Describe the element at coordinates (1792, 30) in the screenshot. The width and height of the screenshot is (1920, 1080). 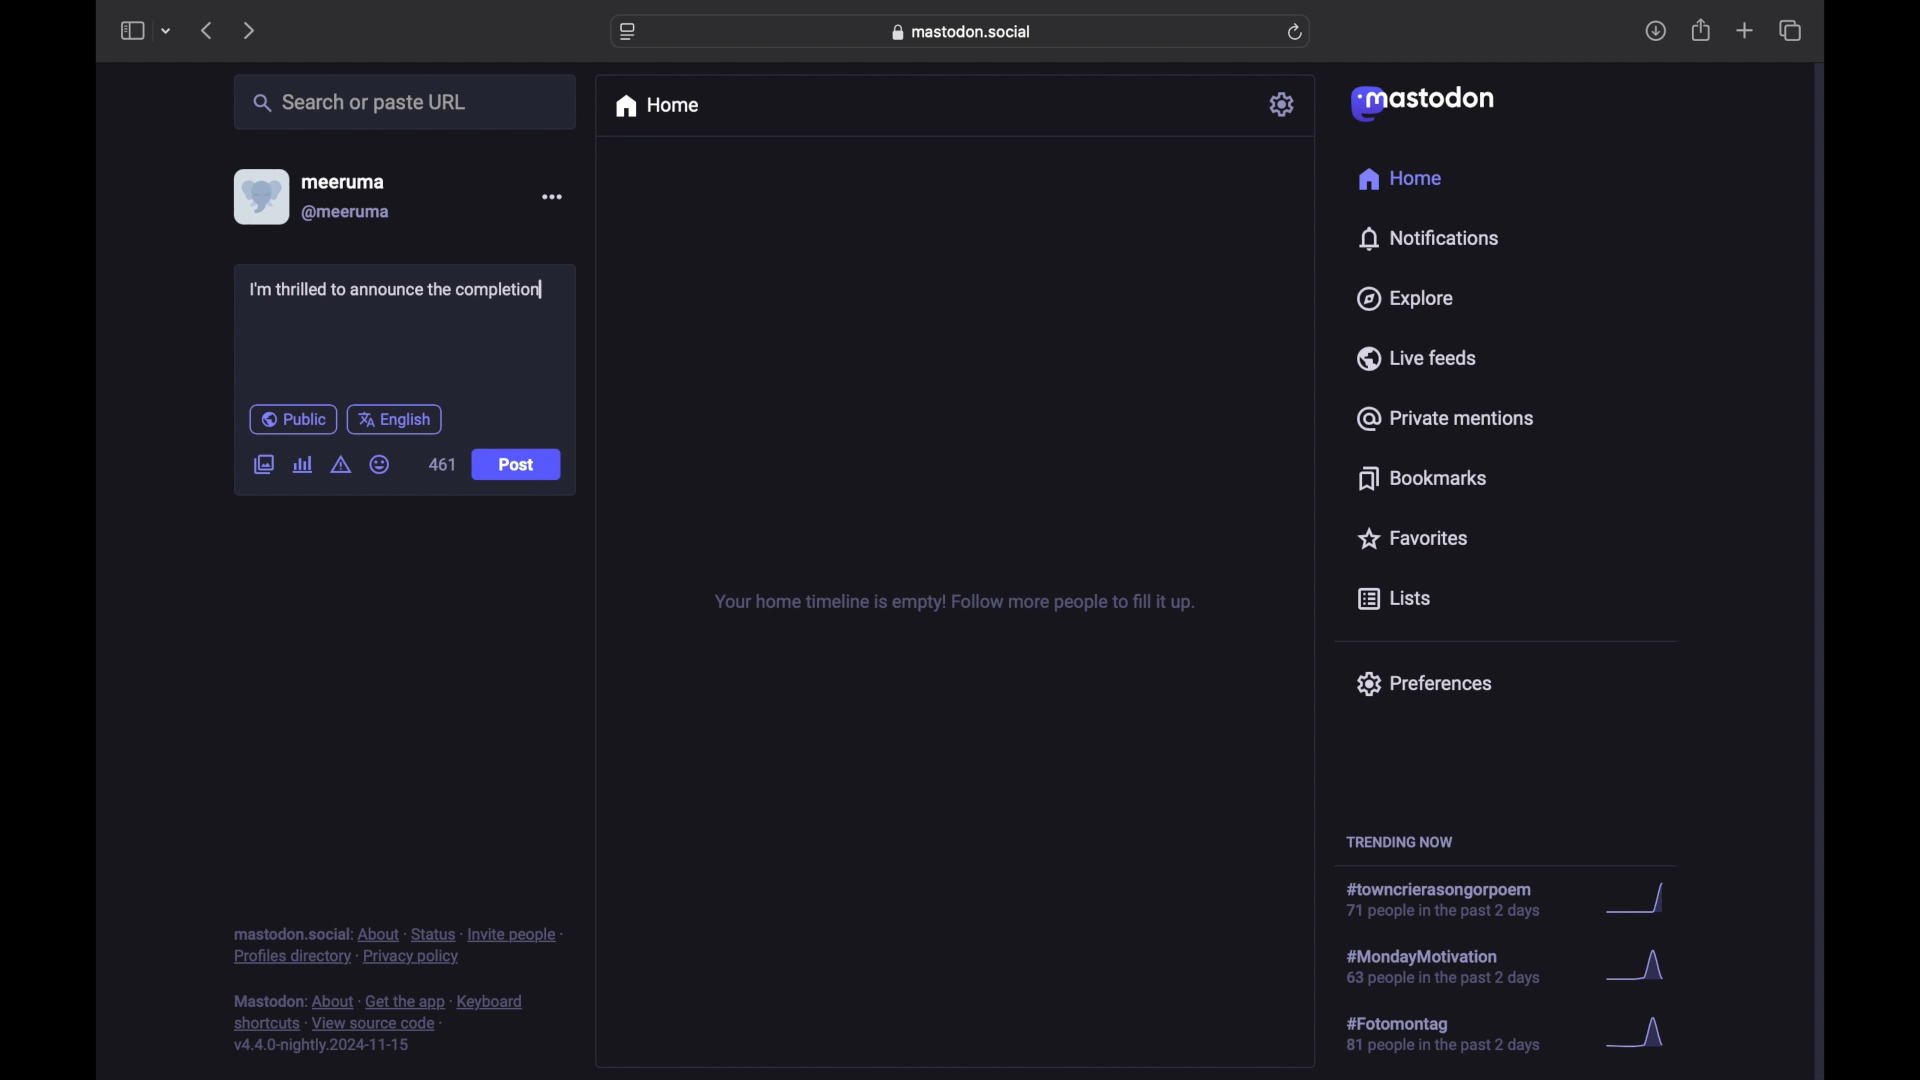
I see `show tab overview` at that location.